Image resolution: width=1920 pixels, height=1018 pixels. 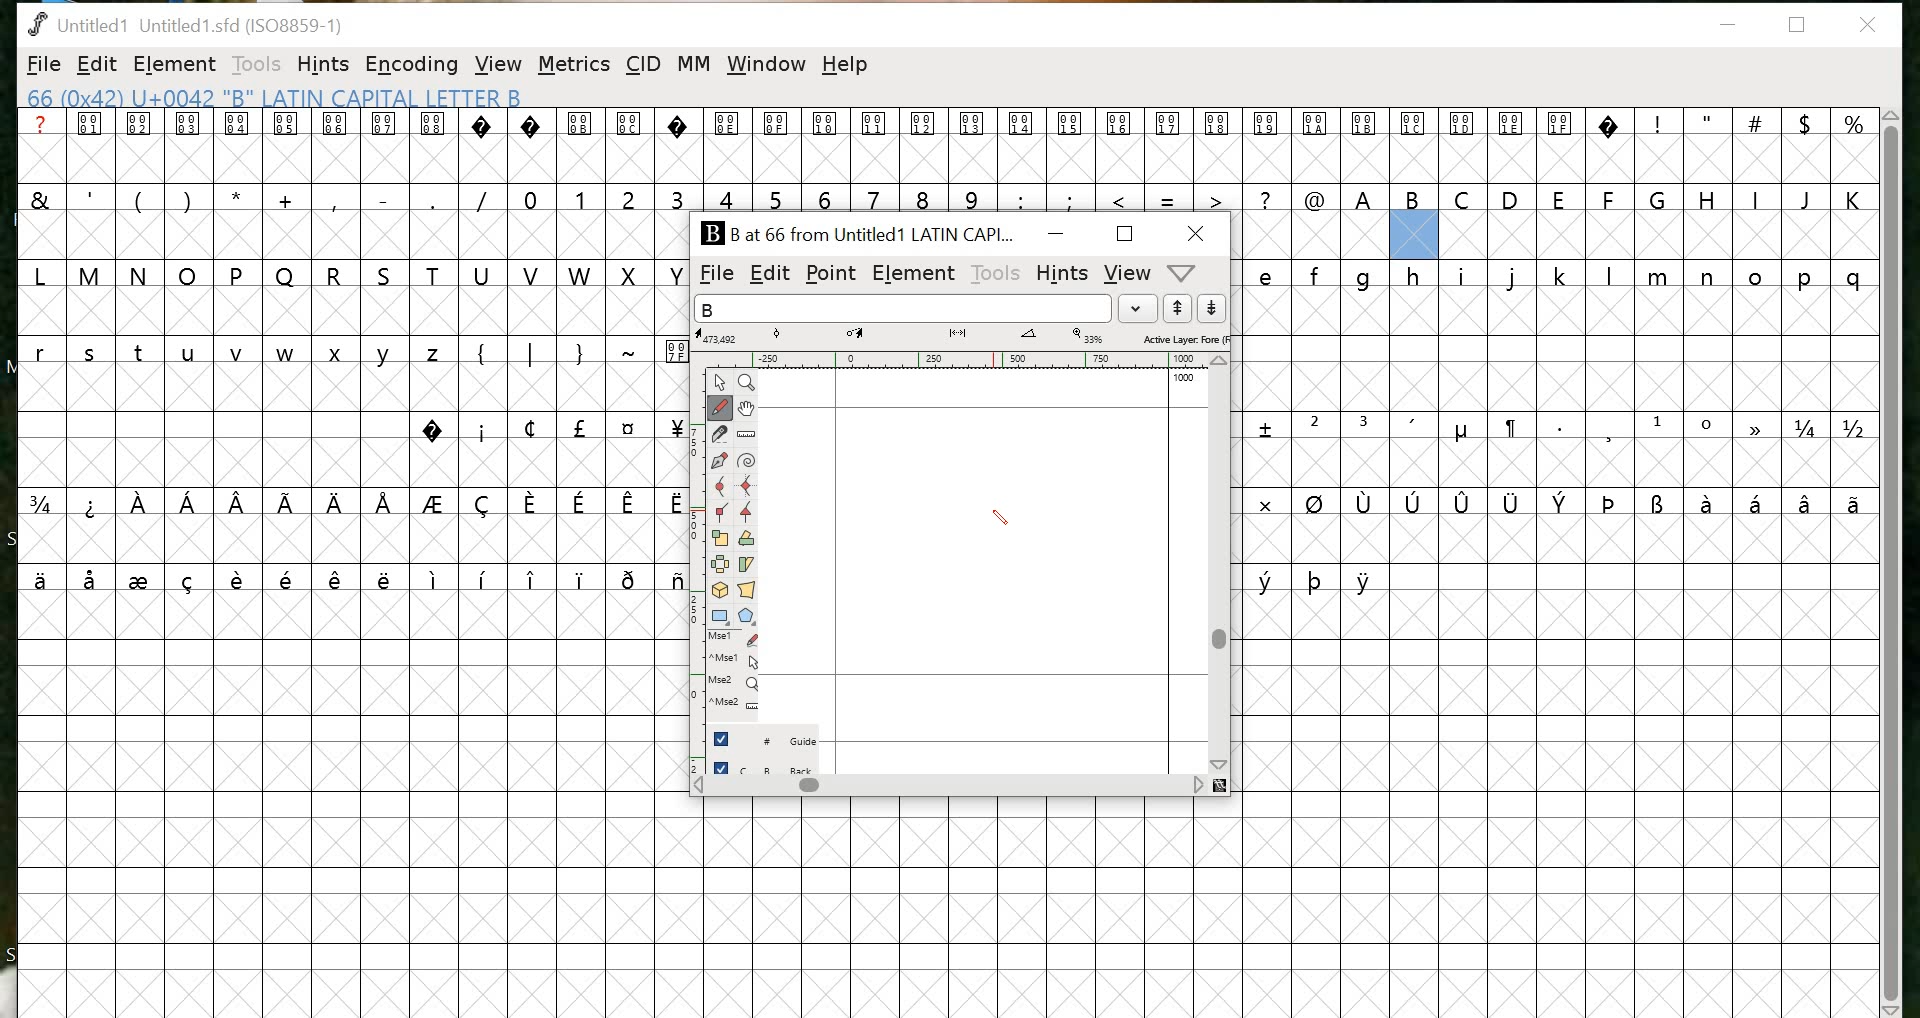 I want to click on TOOLS, so click(x=254, y=66).